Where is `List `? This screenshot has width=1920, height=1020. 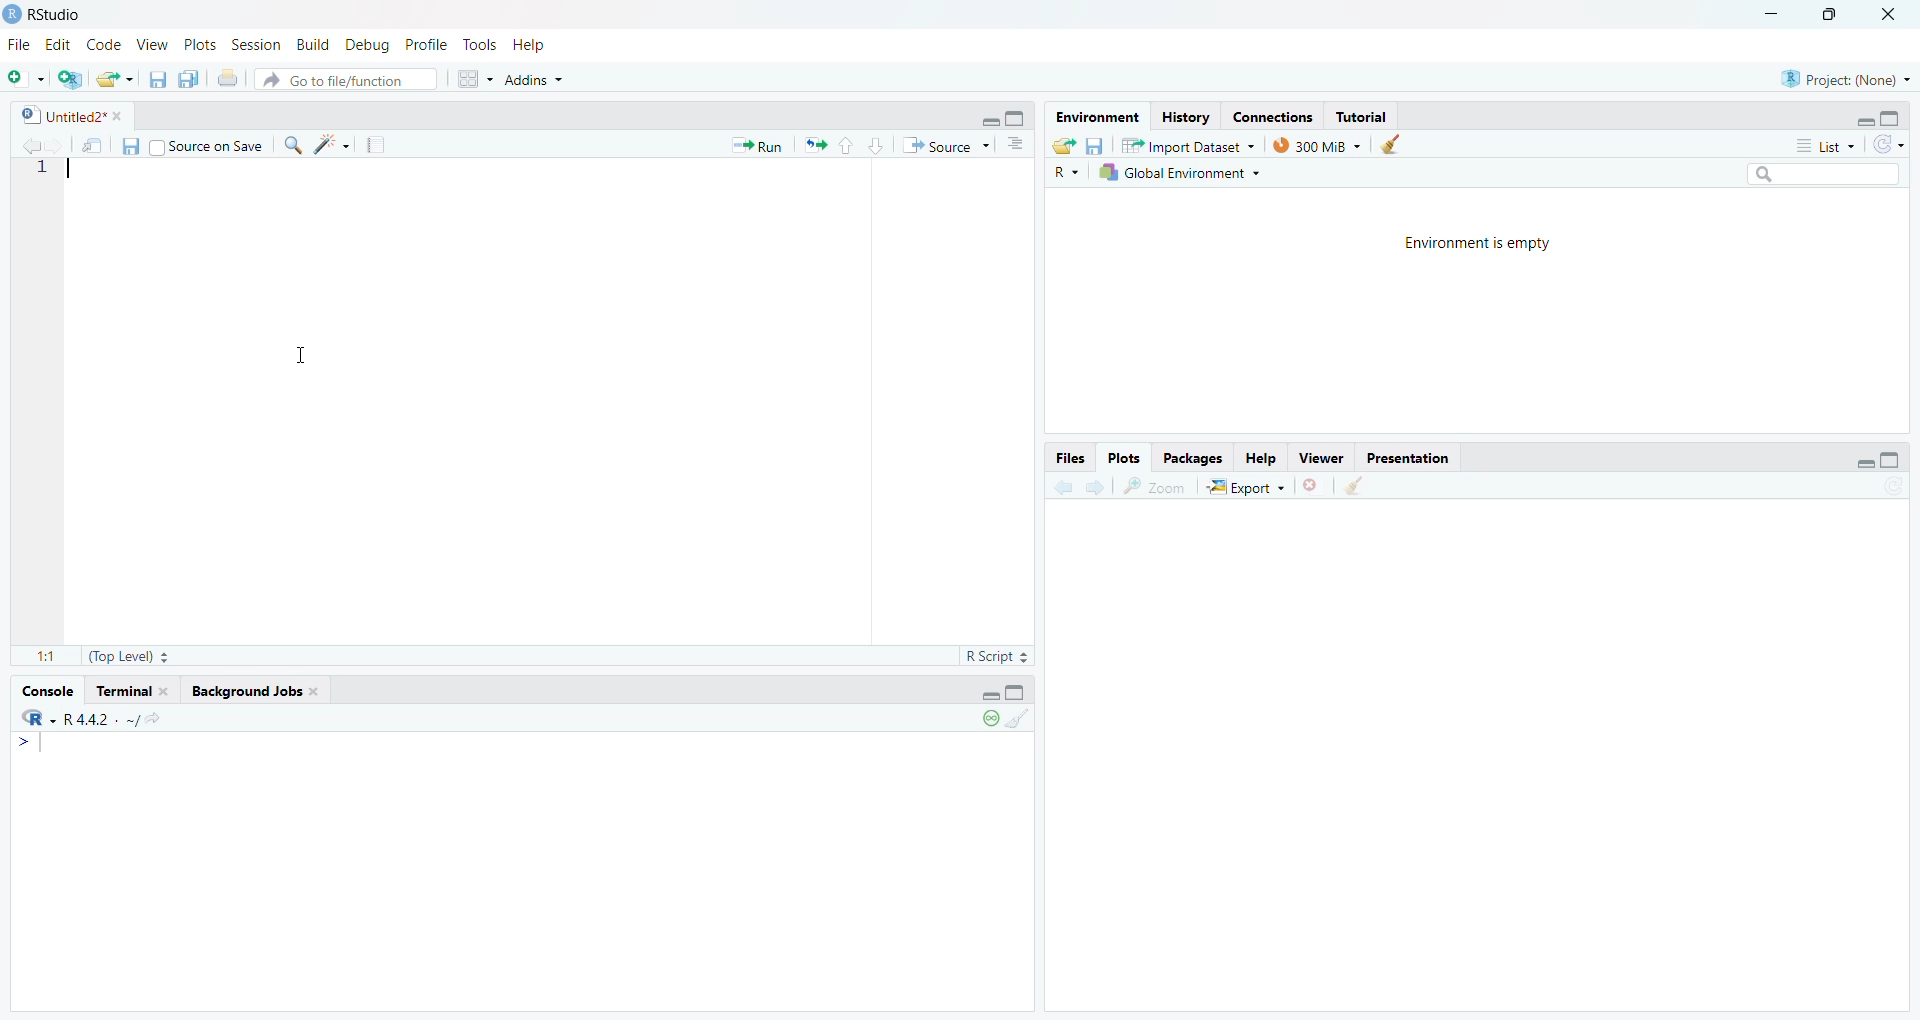 List  is located at coordinates (1828, 146).